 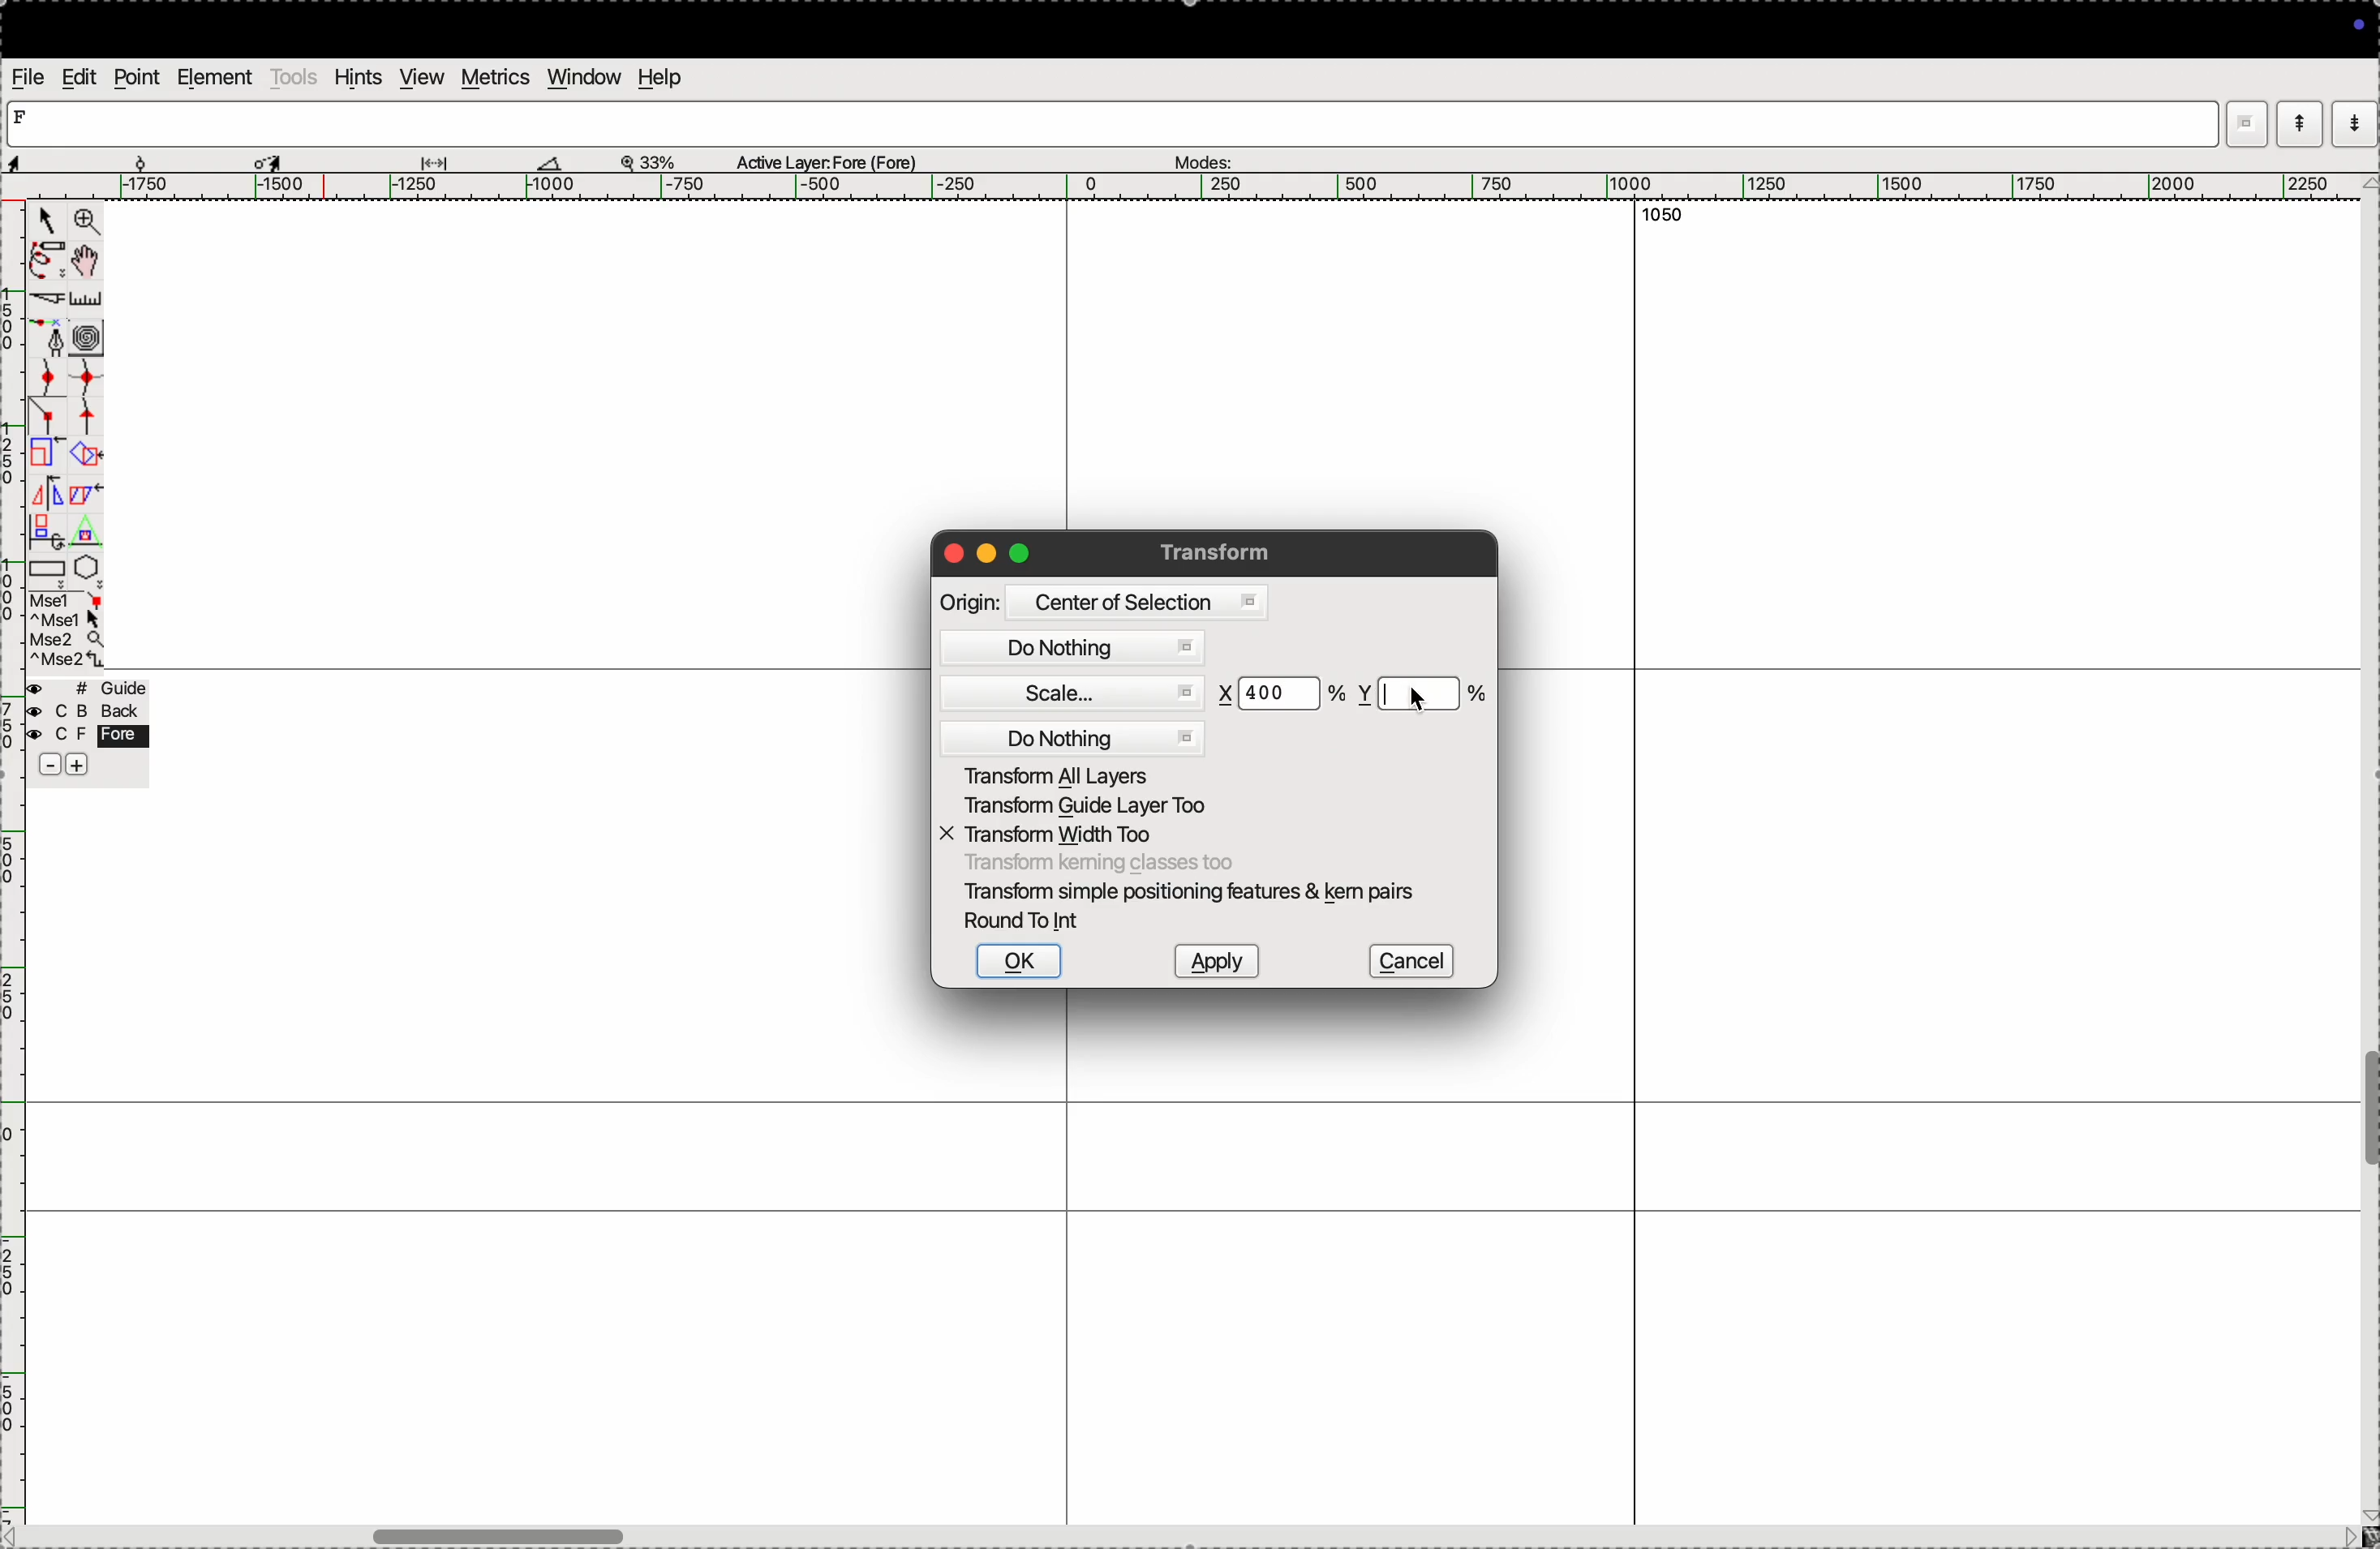 I want to click on metrics, so click(x=497, y=77).